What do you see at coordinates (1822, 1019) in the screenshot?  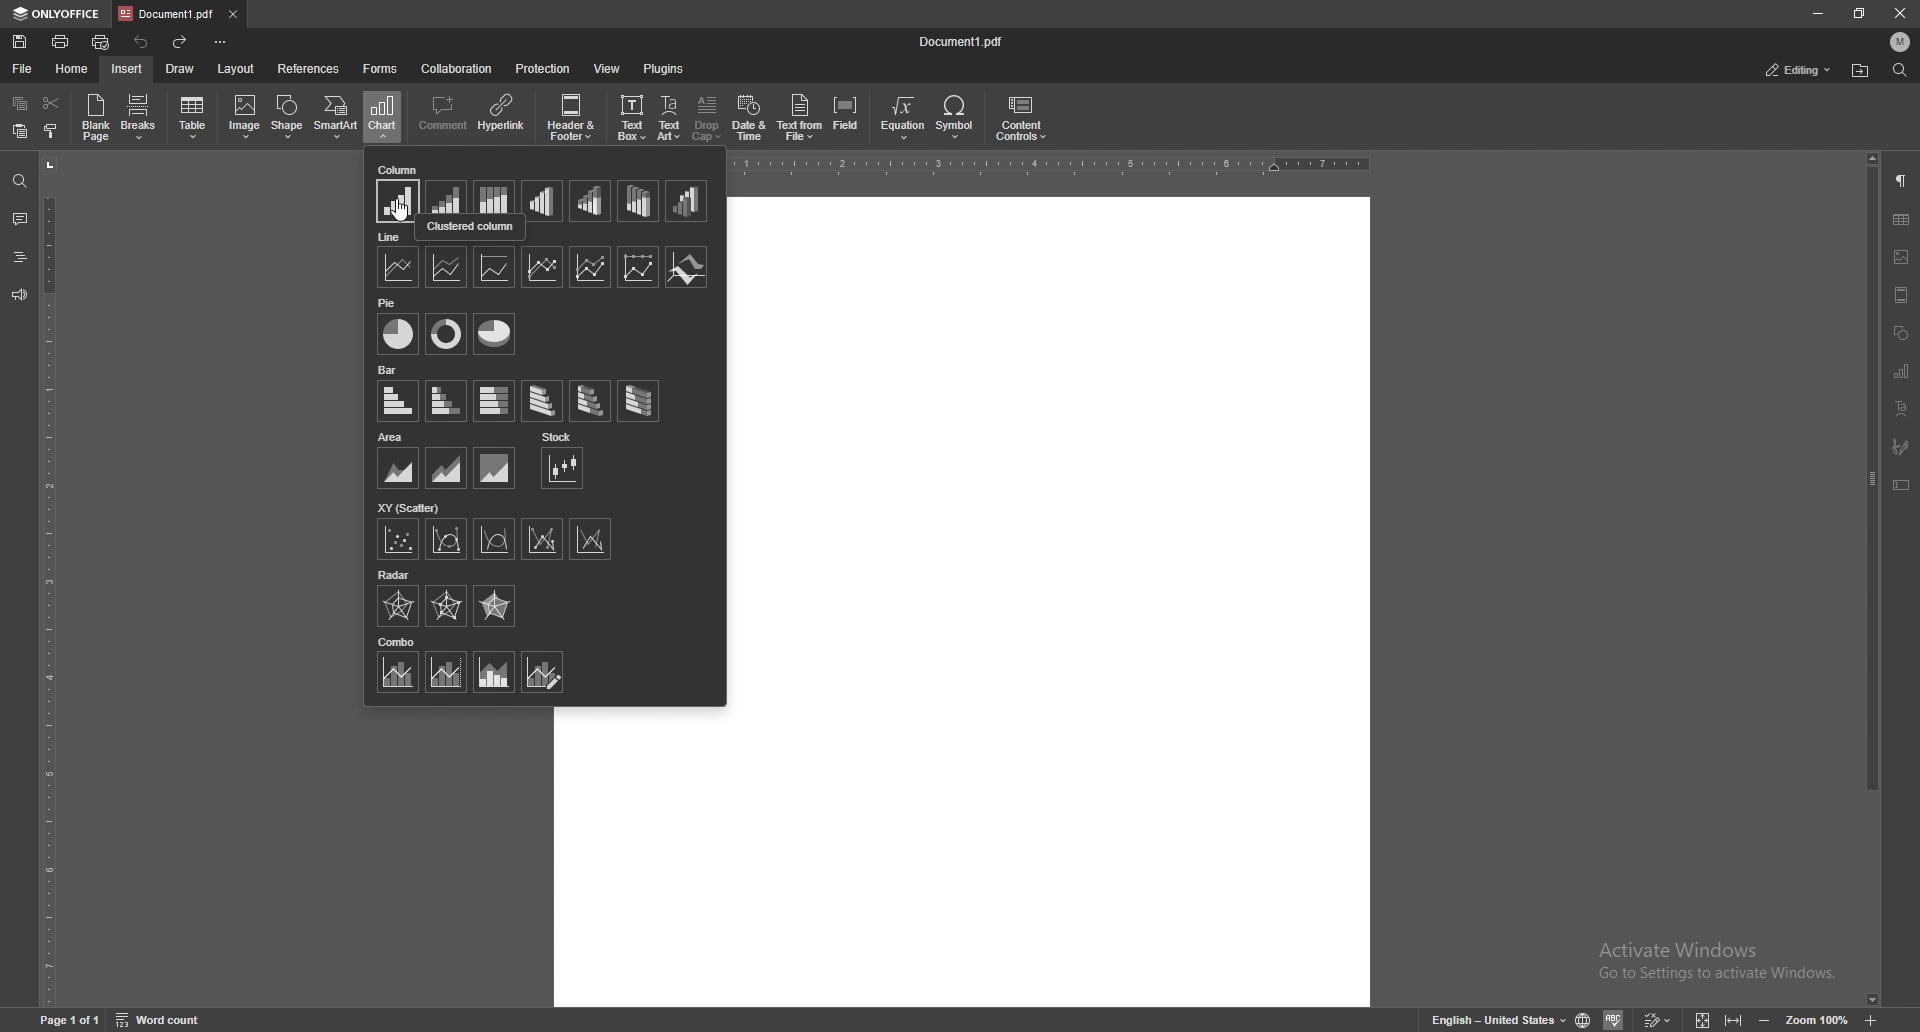 I see `Zoom 100%` at bounding box center [1822, 1019].